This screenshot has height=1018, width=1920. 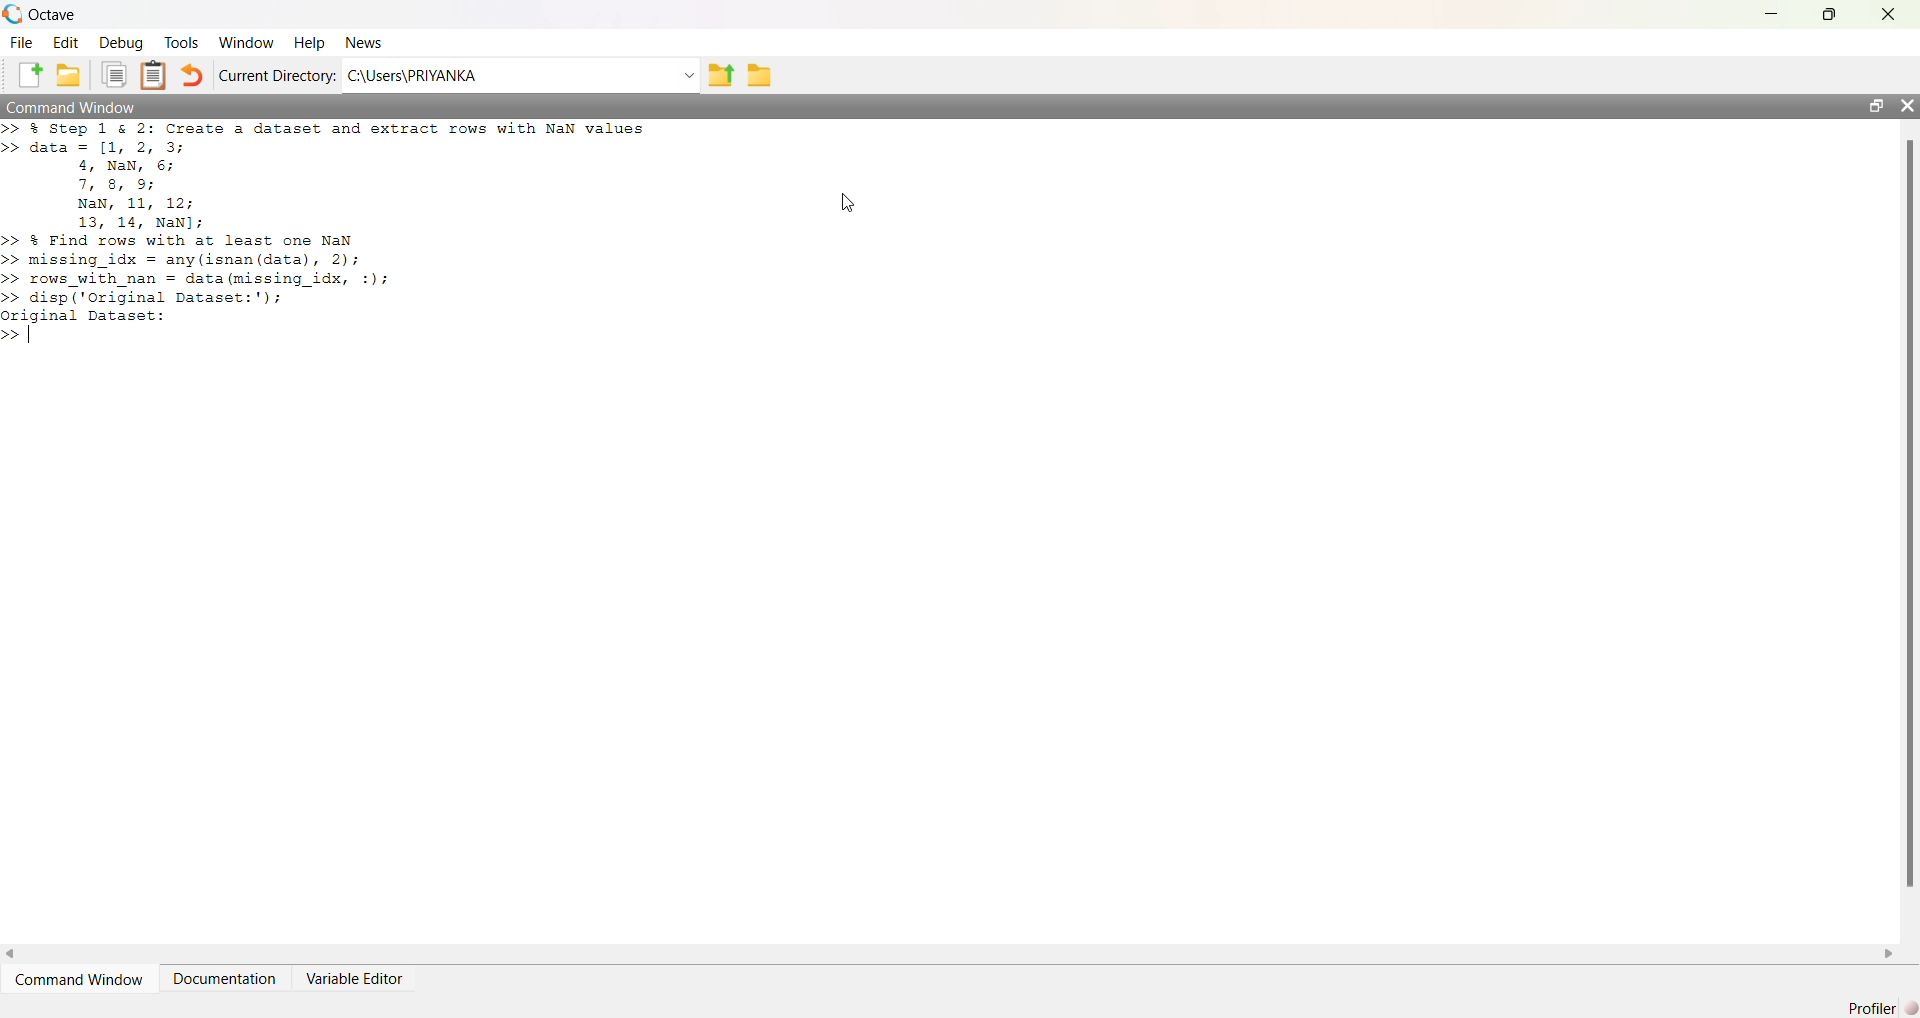 I want to click on Command Window, so click(x=79, y=980).